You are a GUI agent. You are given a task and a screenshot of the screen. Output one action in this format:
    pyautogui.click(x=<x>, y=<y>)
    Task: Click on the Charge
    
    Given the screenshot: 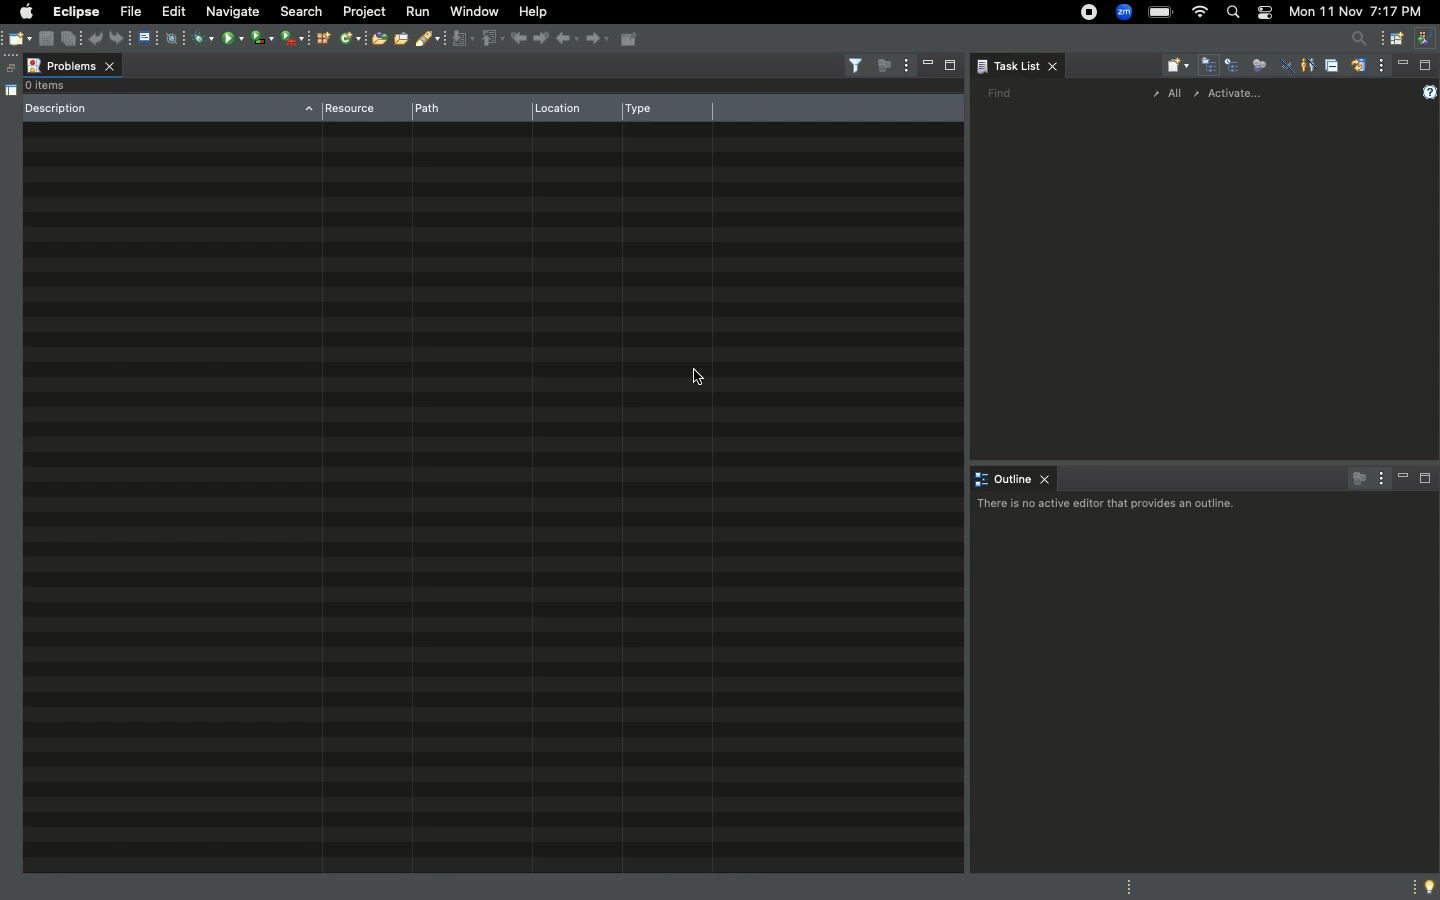 What is the action you would take?
    pyautogui.click(x=1162, y=12)
    